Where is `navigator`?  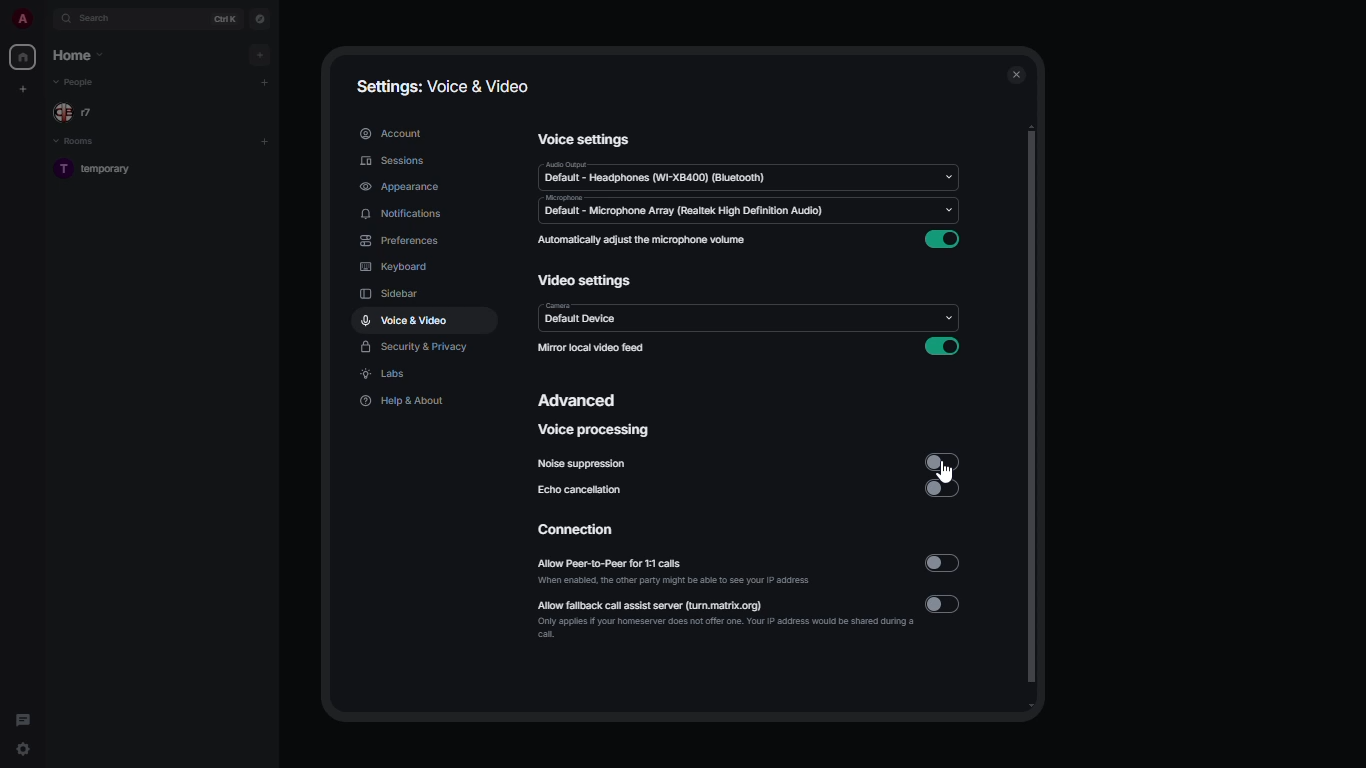 navigator is located at coordinates (258, 18).